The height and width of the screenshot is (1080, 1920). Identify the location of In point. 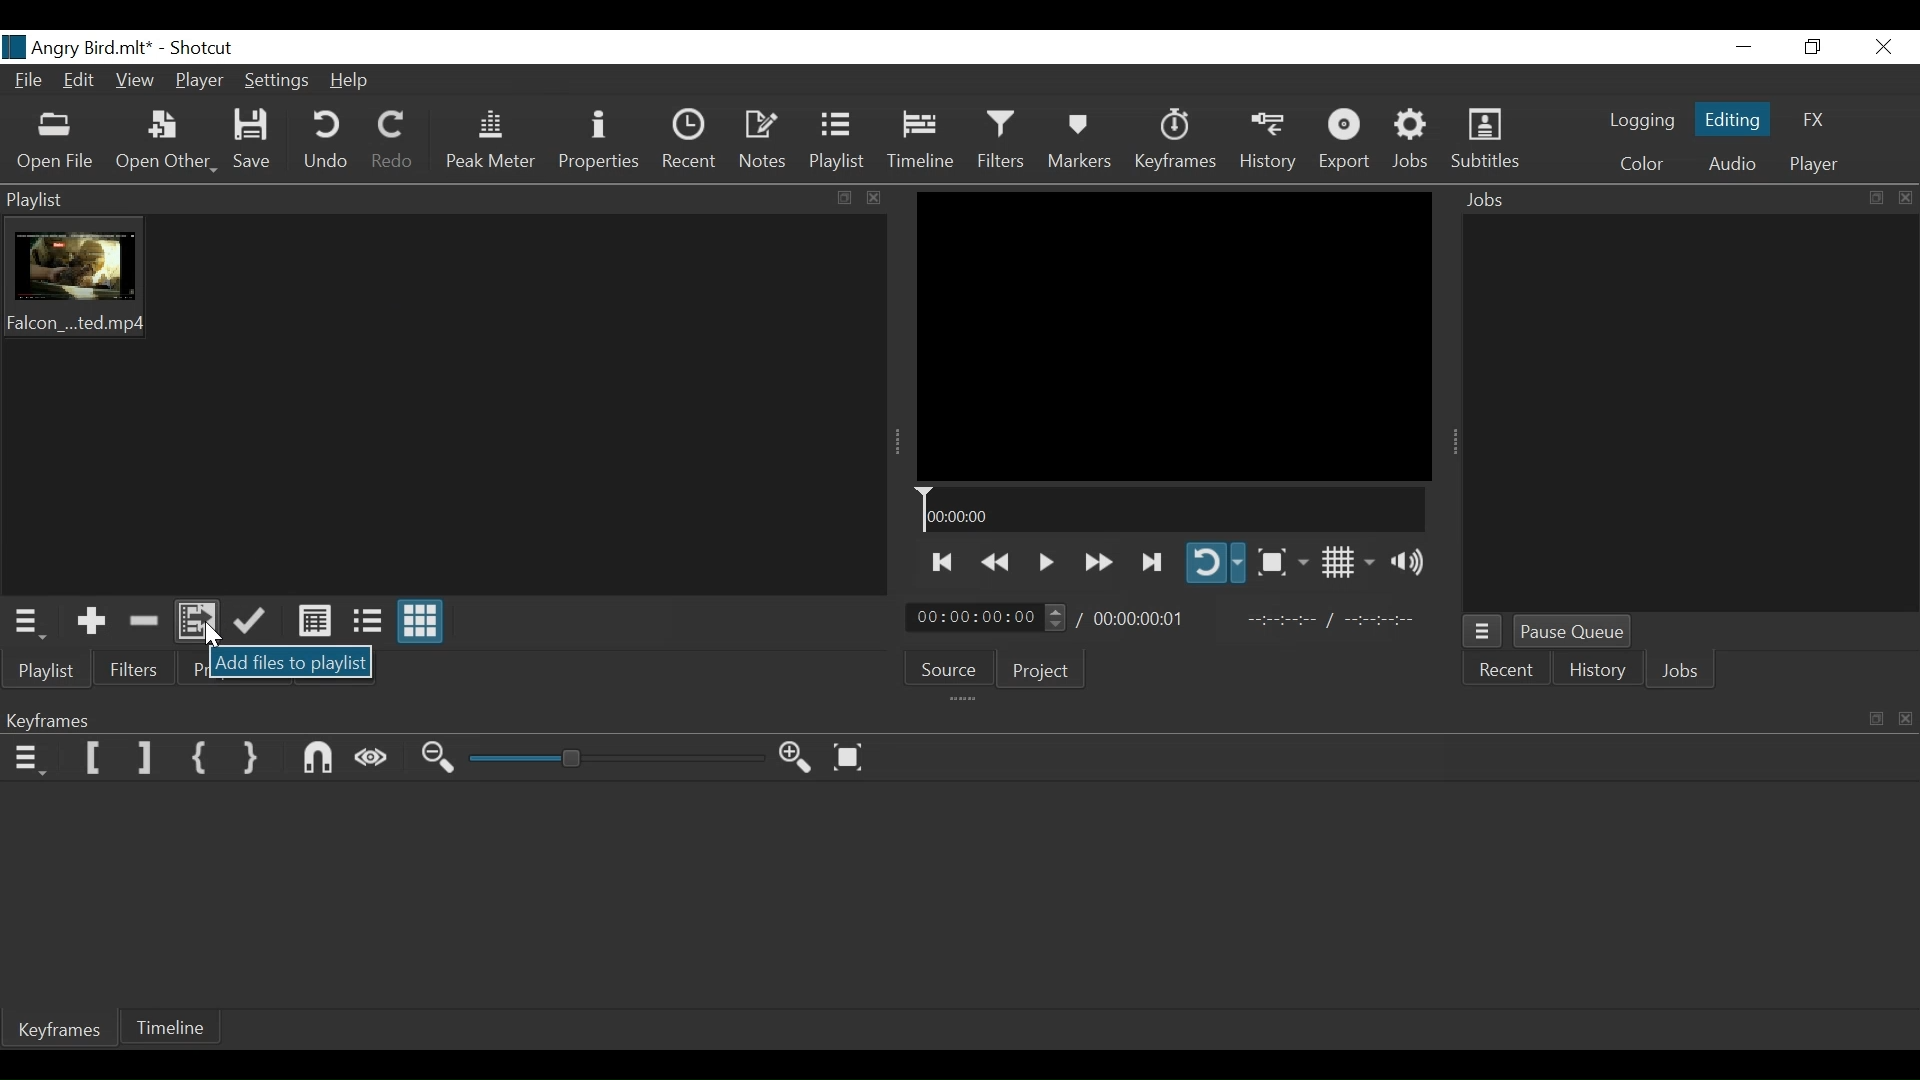
(1334, 618).